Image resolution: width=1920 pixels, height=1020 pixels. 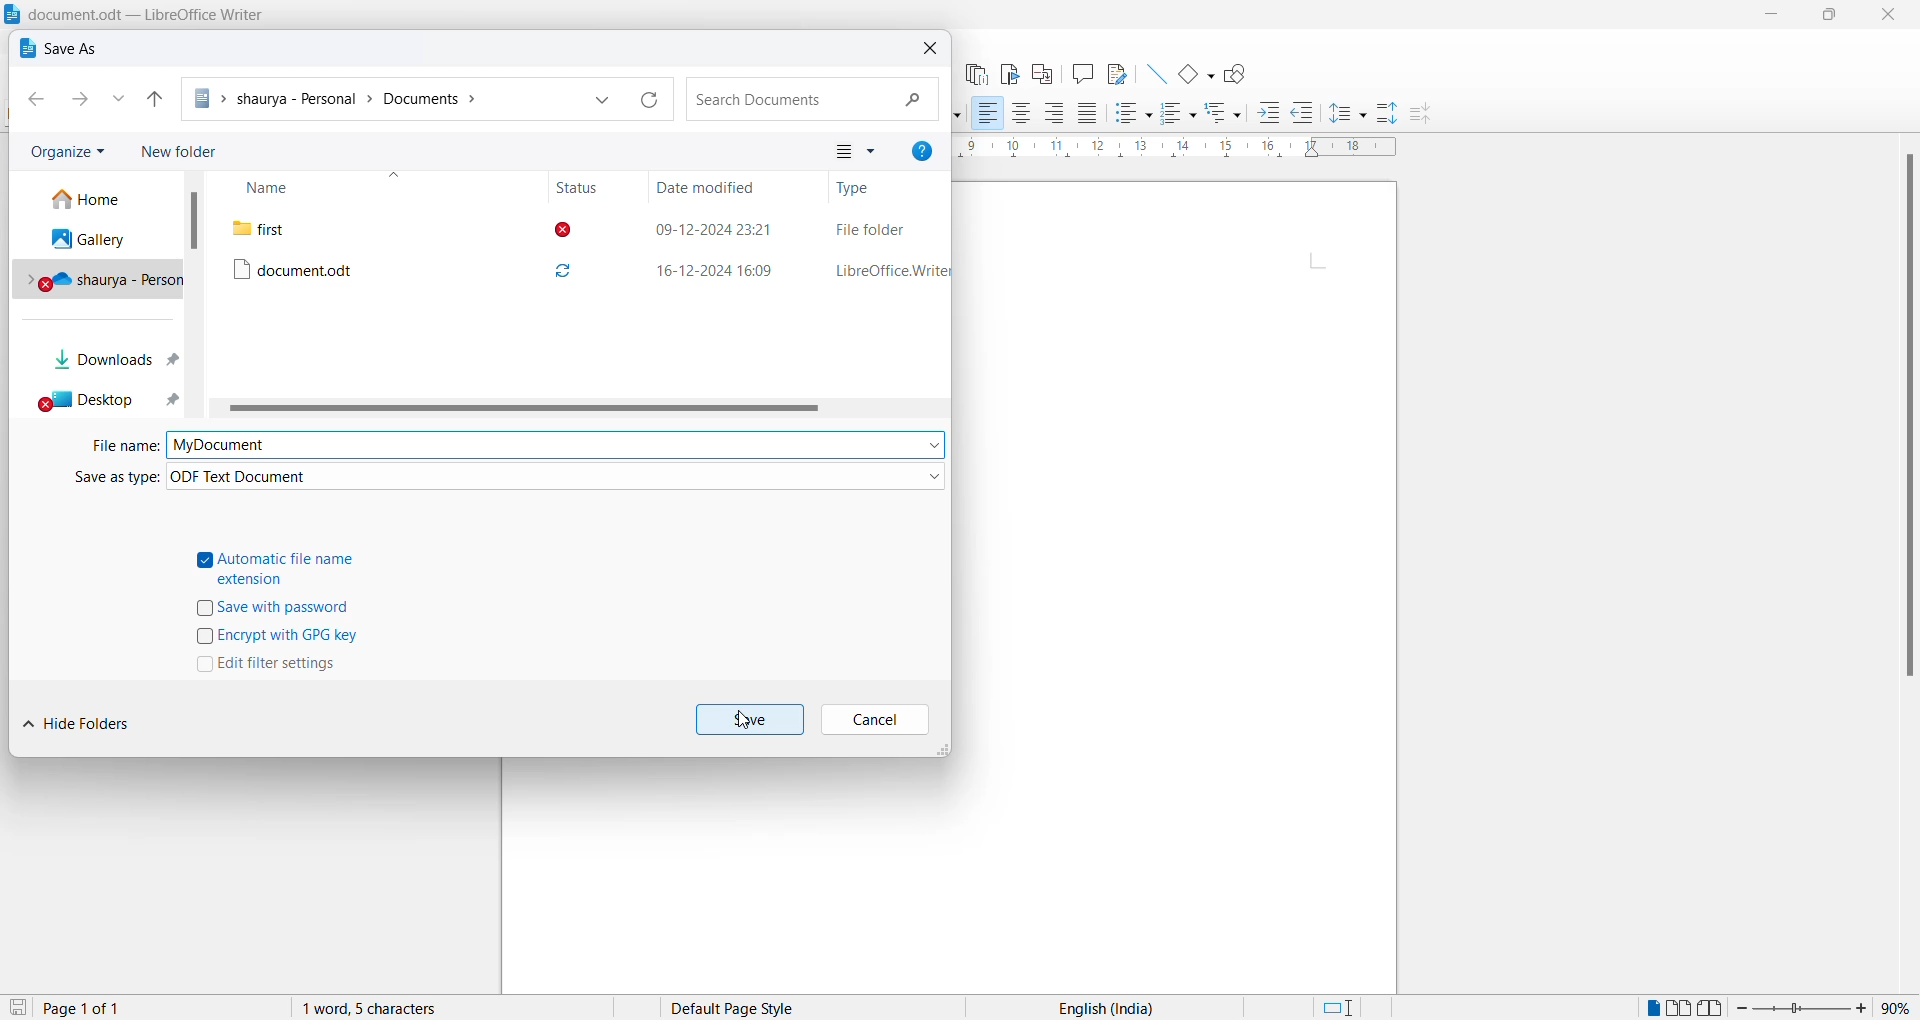 What do you see at coordinates (1177, 115) in the screenshot?
I see `Toggle order list` at bounding box center [1177, 115].